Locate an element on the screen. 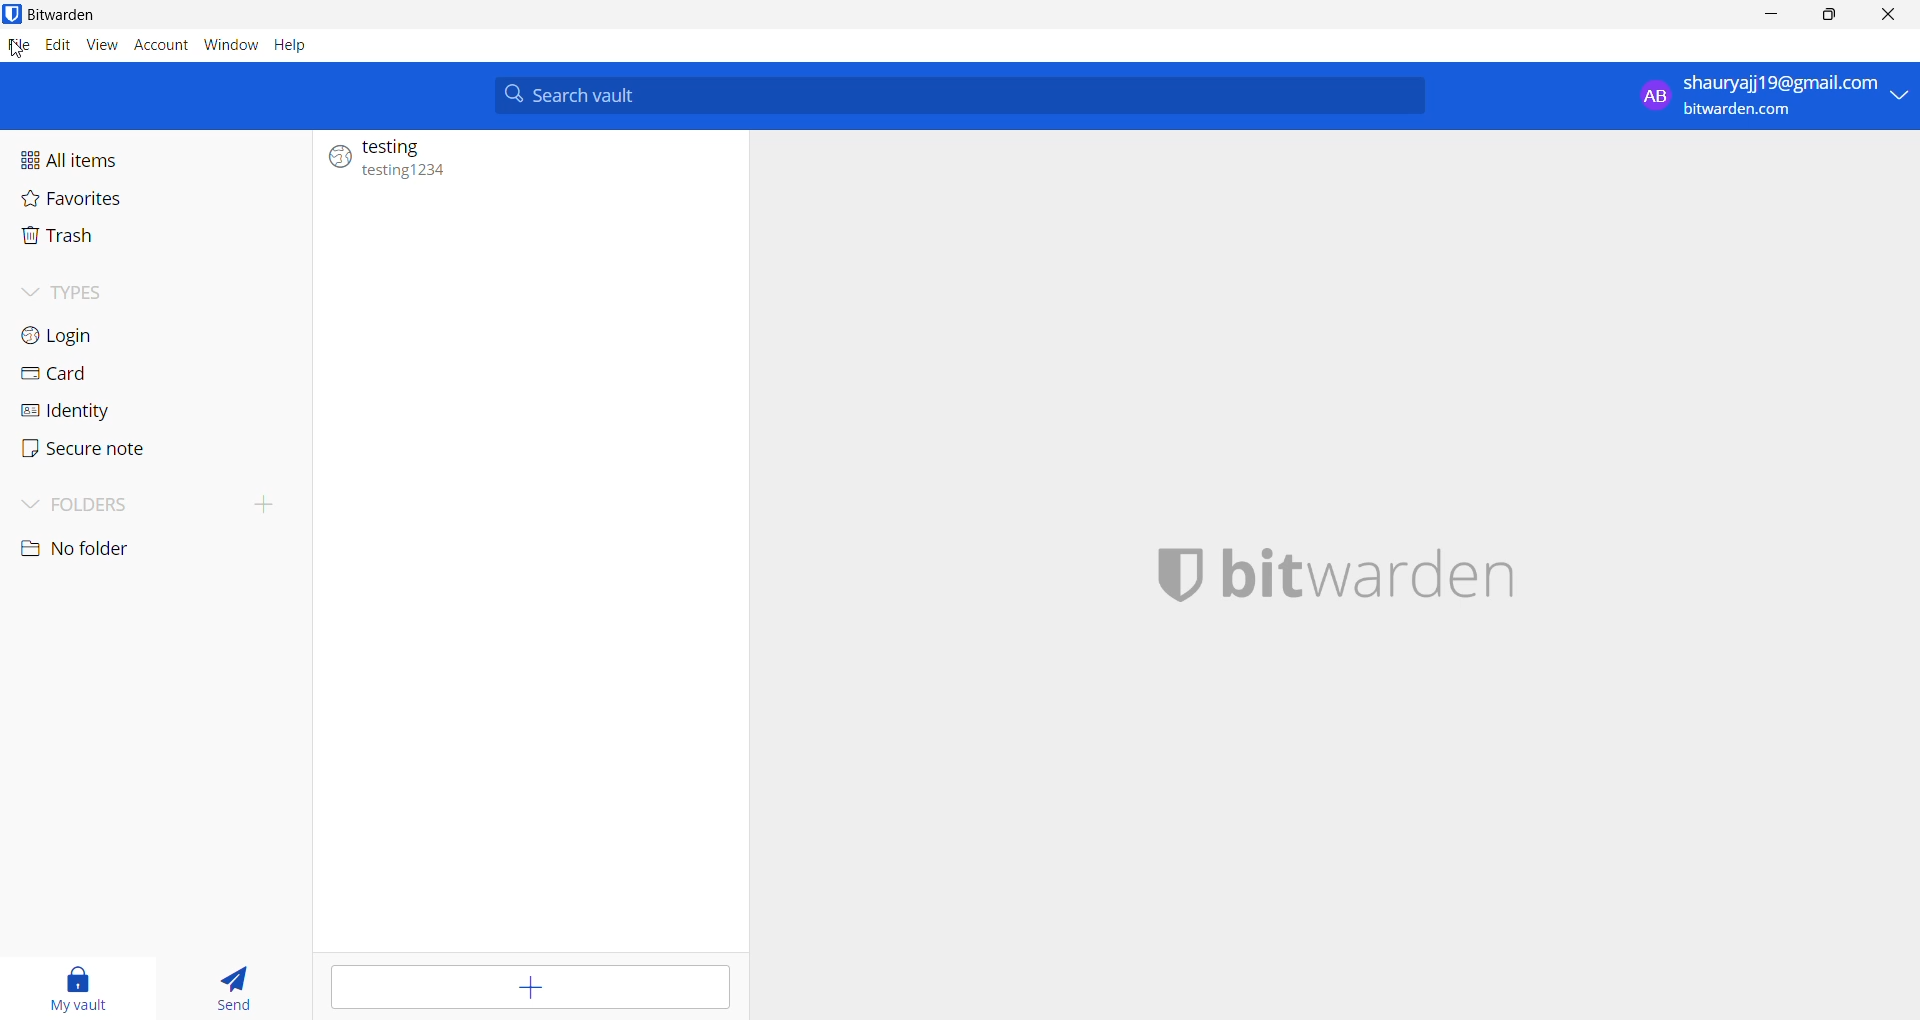 Image resolution: width=1920 pixels, height=1020 pixels. send is located at coordinates (233, 992).